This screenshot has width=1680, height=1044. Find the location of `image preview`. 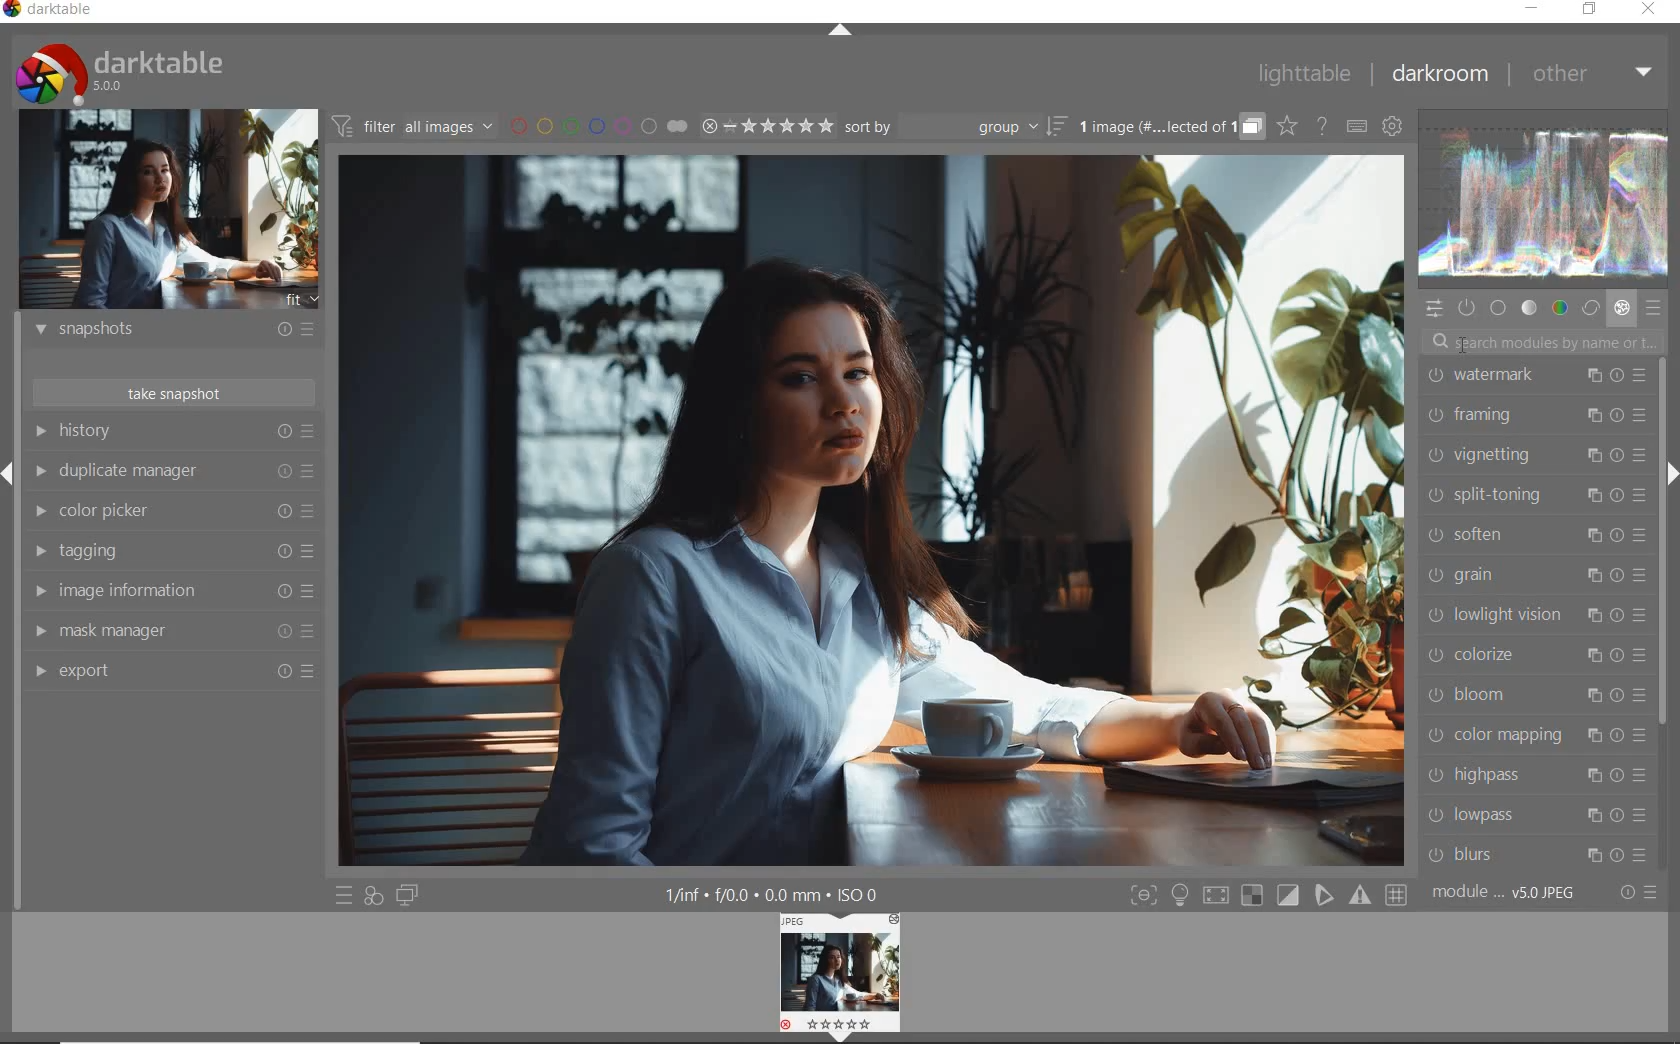

image preview is located at coordinates (168, 207).